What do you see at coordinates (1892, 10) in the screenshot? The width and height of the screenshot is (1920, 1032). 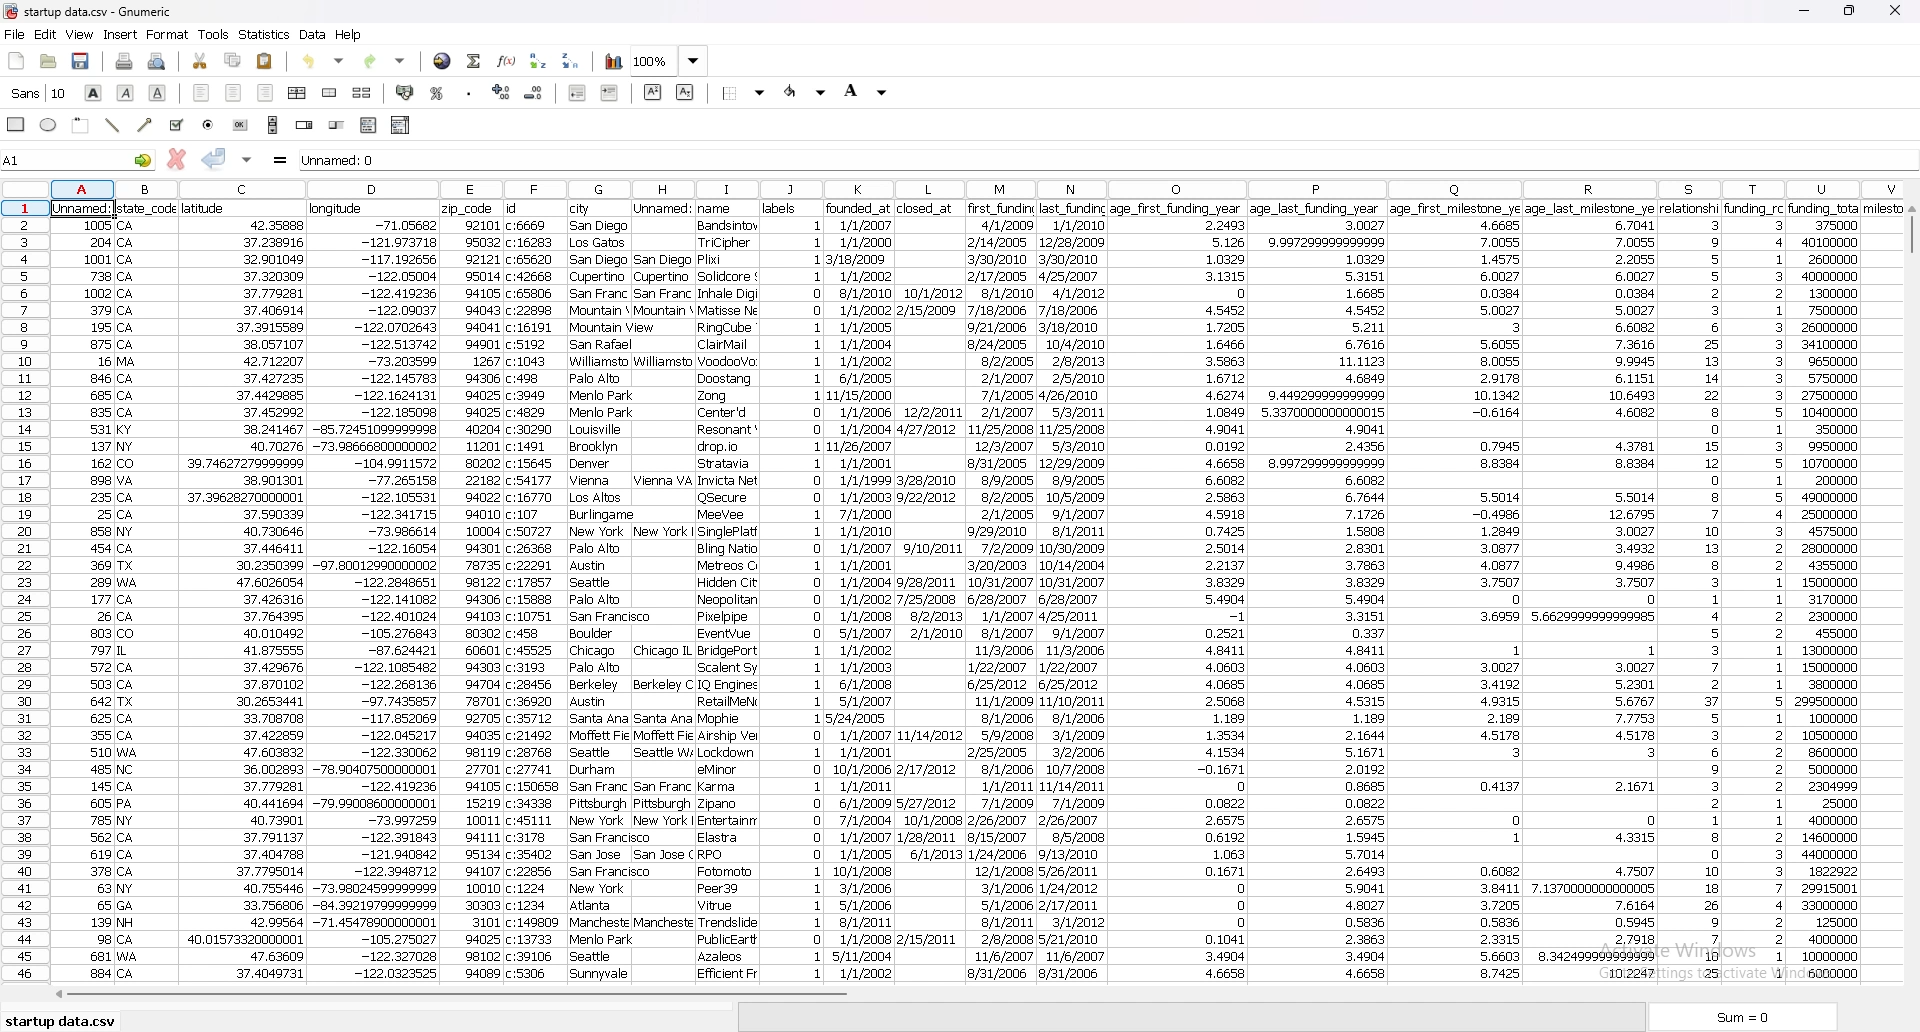 I see `close` at bounding box center [1892, 10].